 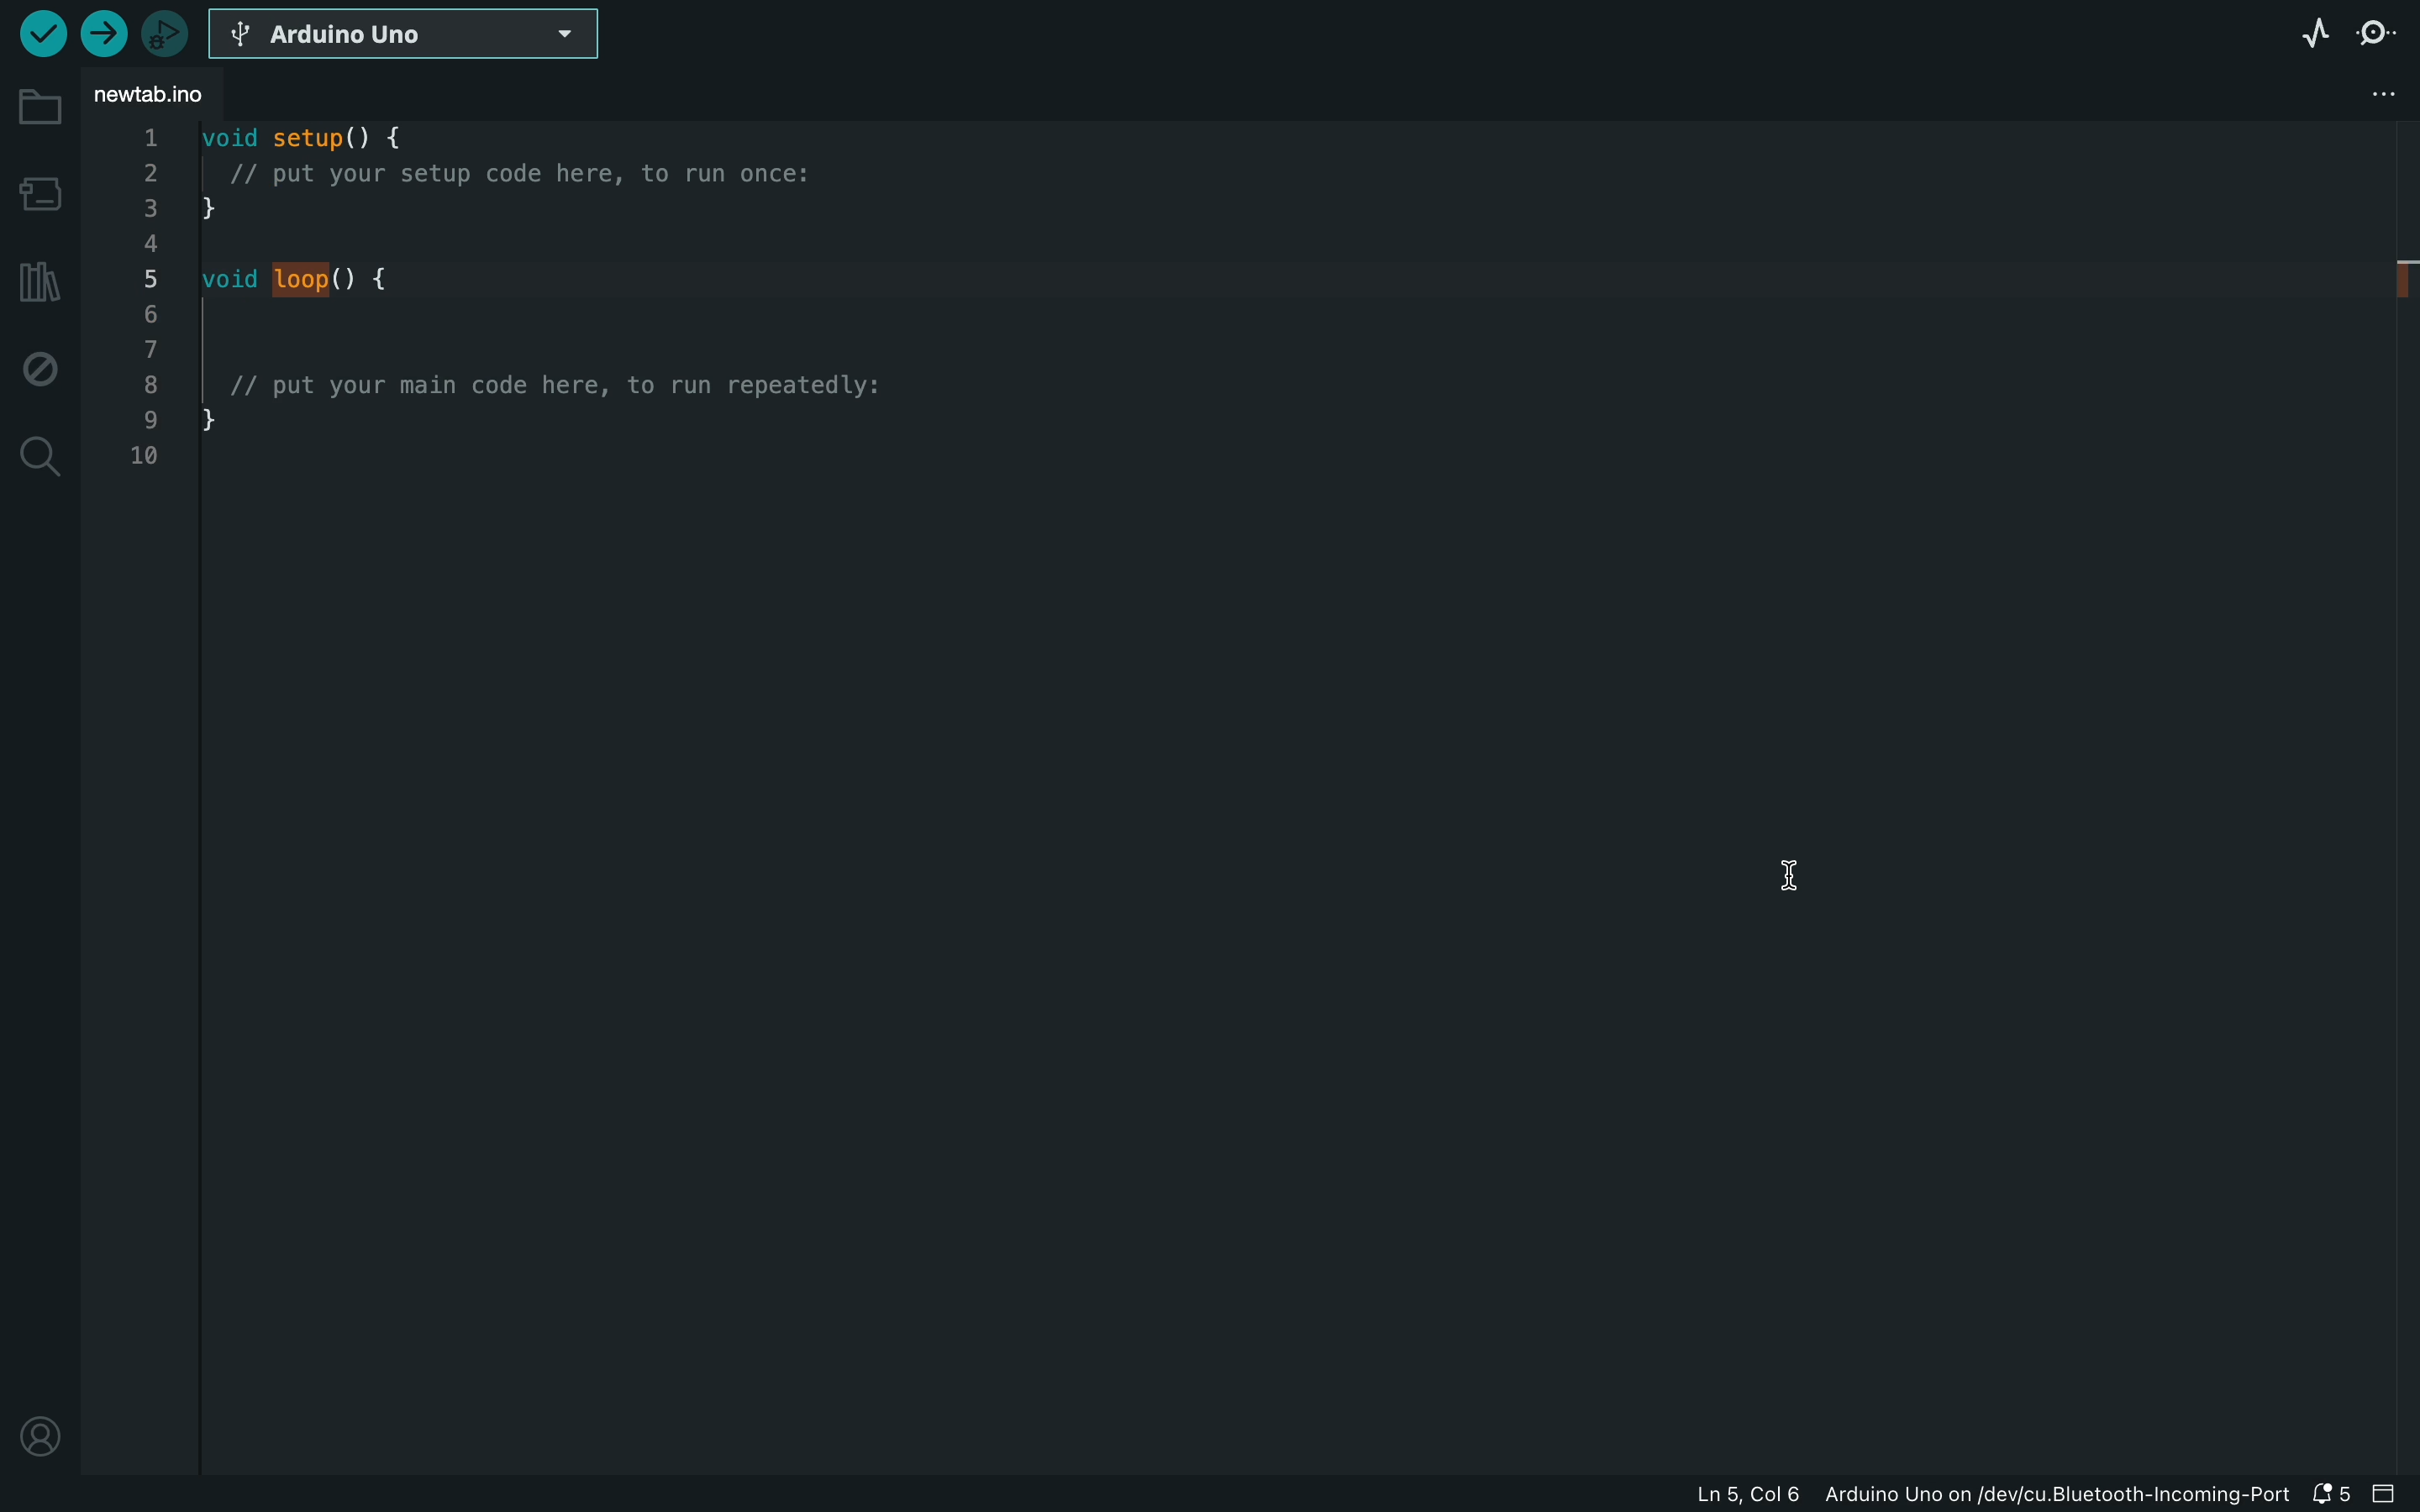 What do you see at coordinates (32, 1427) in the screenshot?
I see `profile` at bounding box center [32, 1427].